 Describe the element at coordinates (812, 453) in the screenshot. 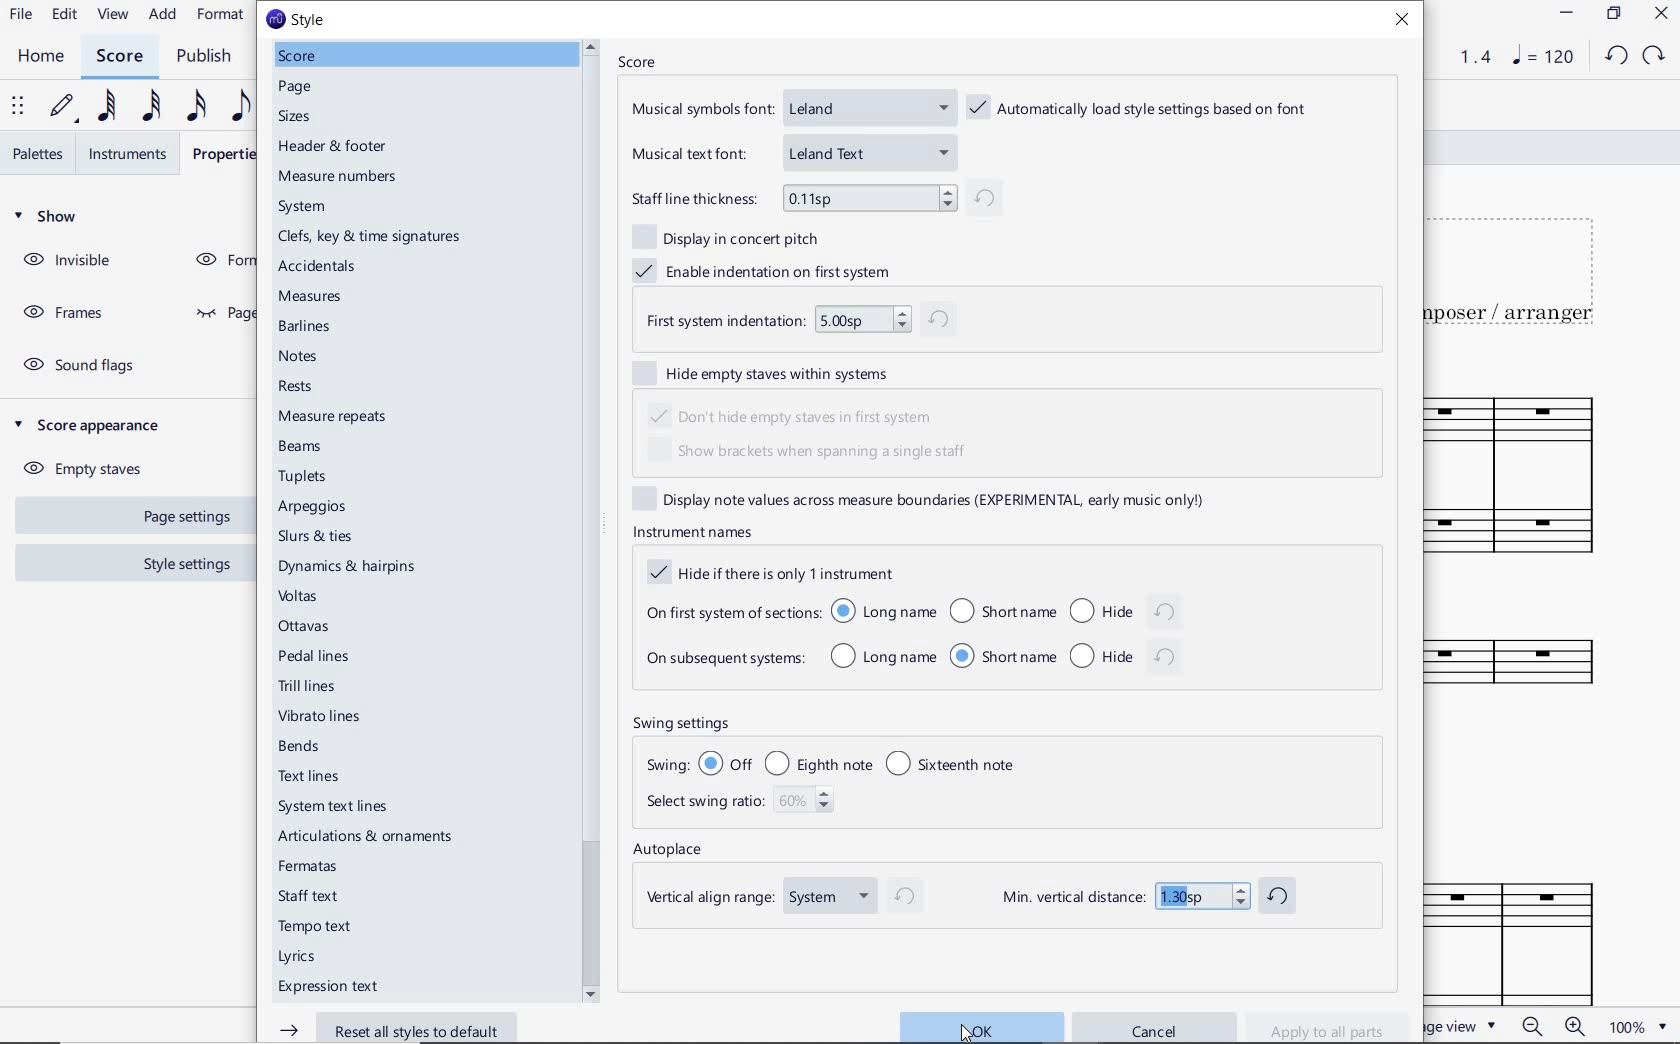

I see `SHOW BRACKETS ` at that location.